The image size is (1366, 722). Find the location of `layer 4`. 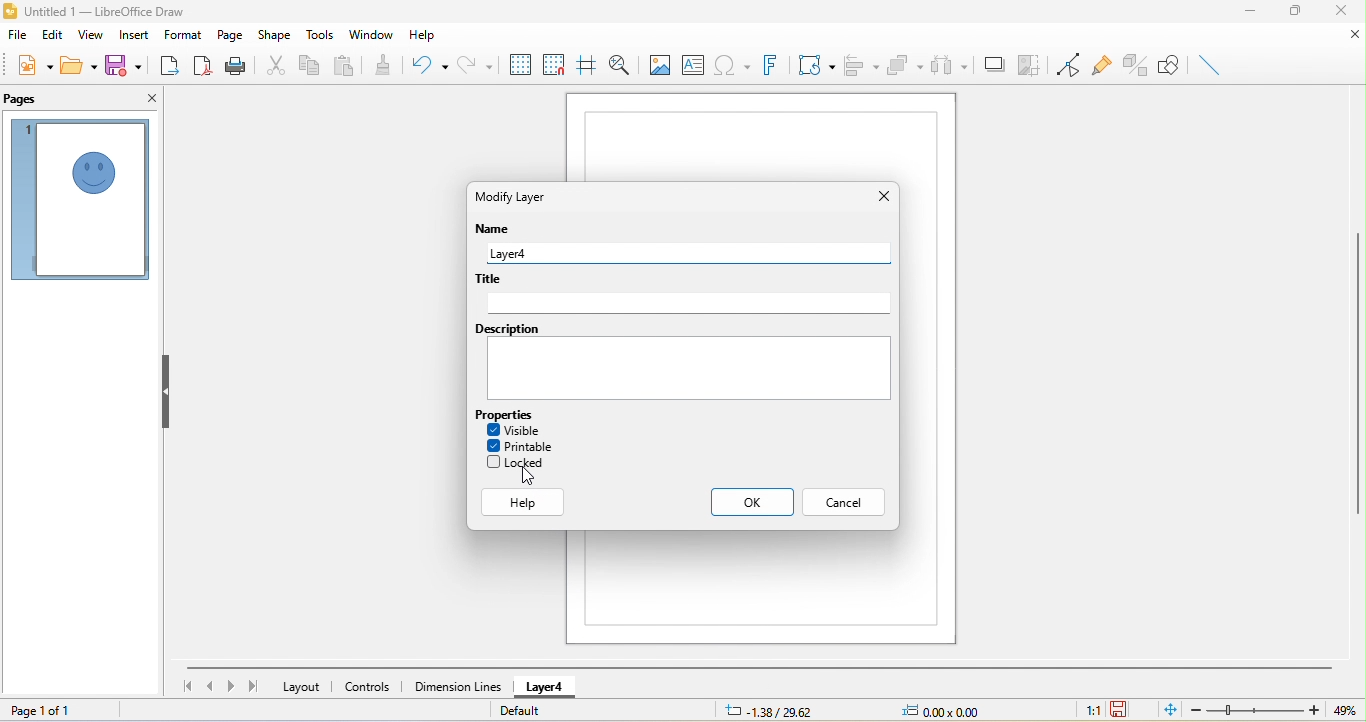

layer 4 is located at coordinates (551, 687).